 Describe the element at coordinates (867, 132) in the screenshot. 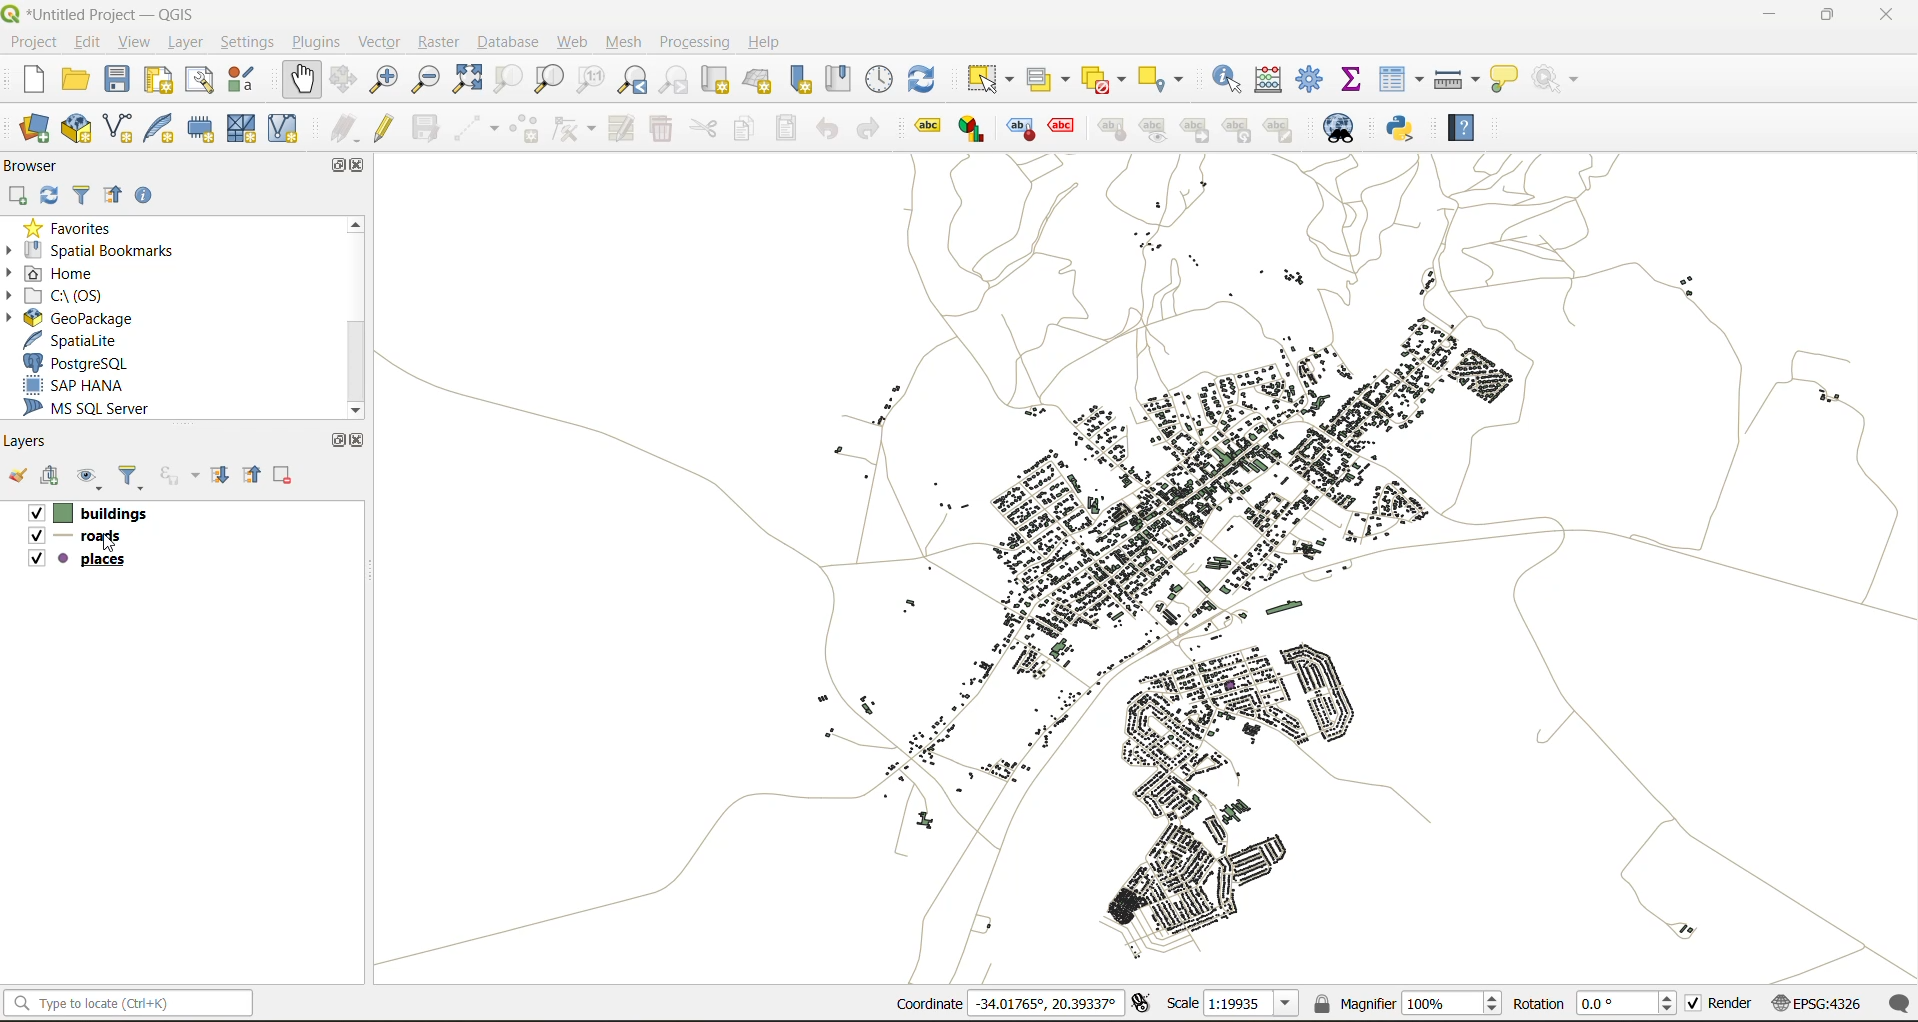

I see `redo` at that location.